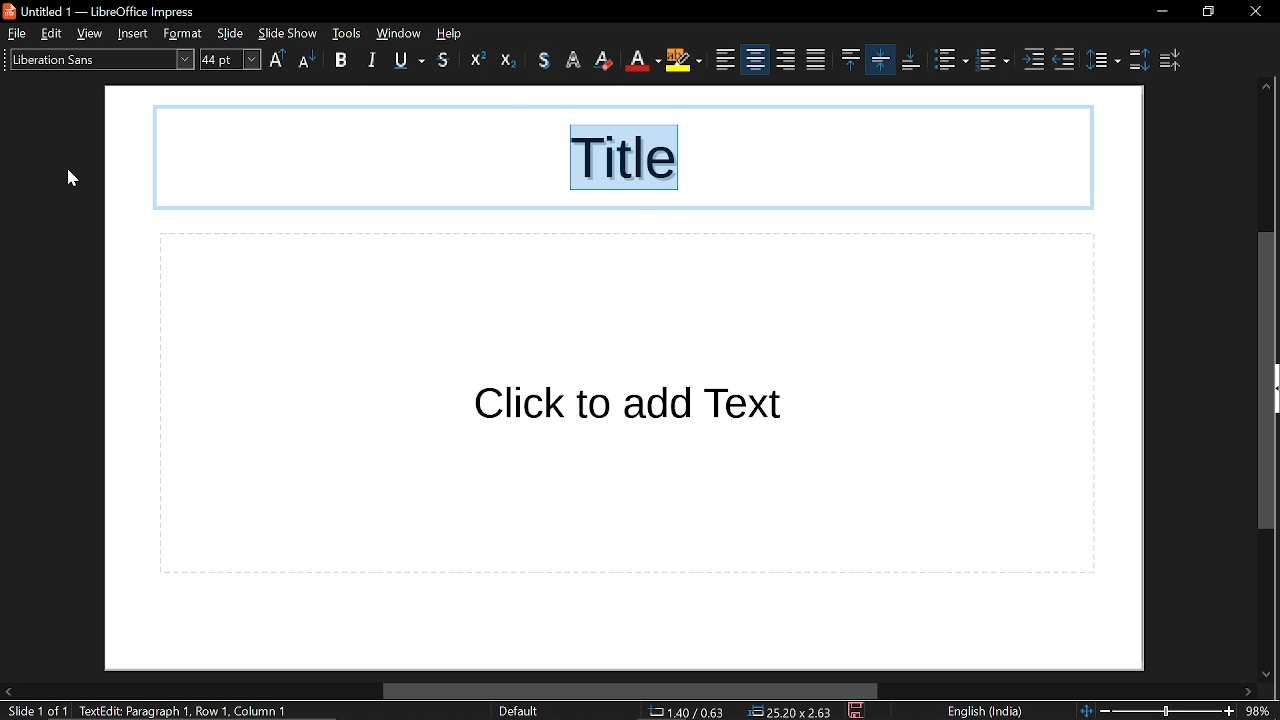 The width and height of the screenshot is (1280, 720). I want to click on set line spacing, so click(1103, 58).